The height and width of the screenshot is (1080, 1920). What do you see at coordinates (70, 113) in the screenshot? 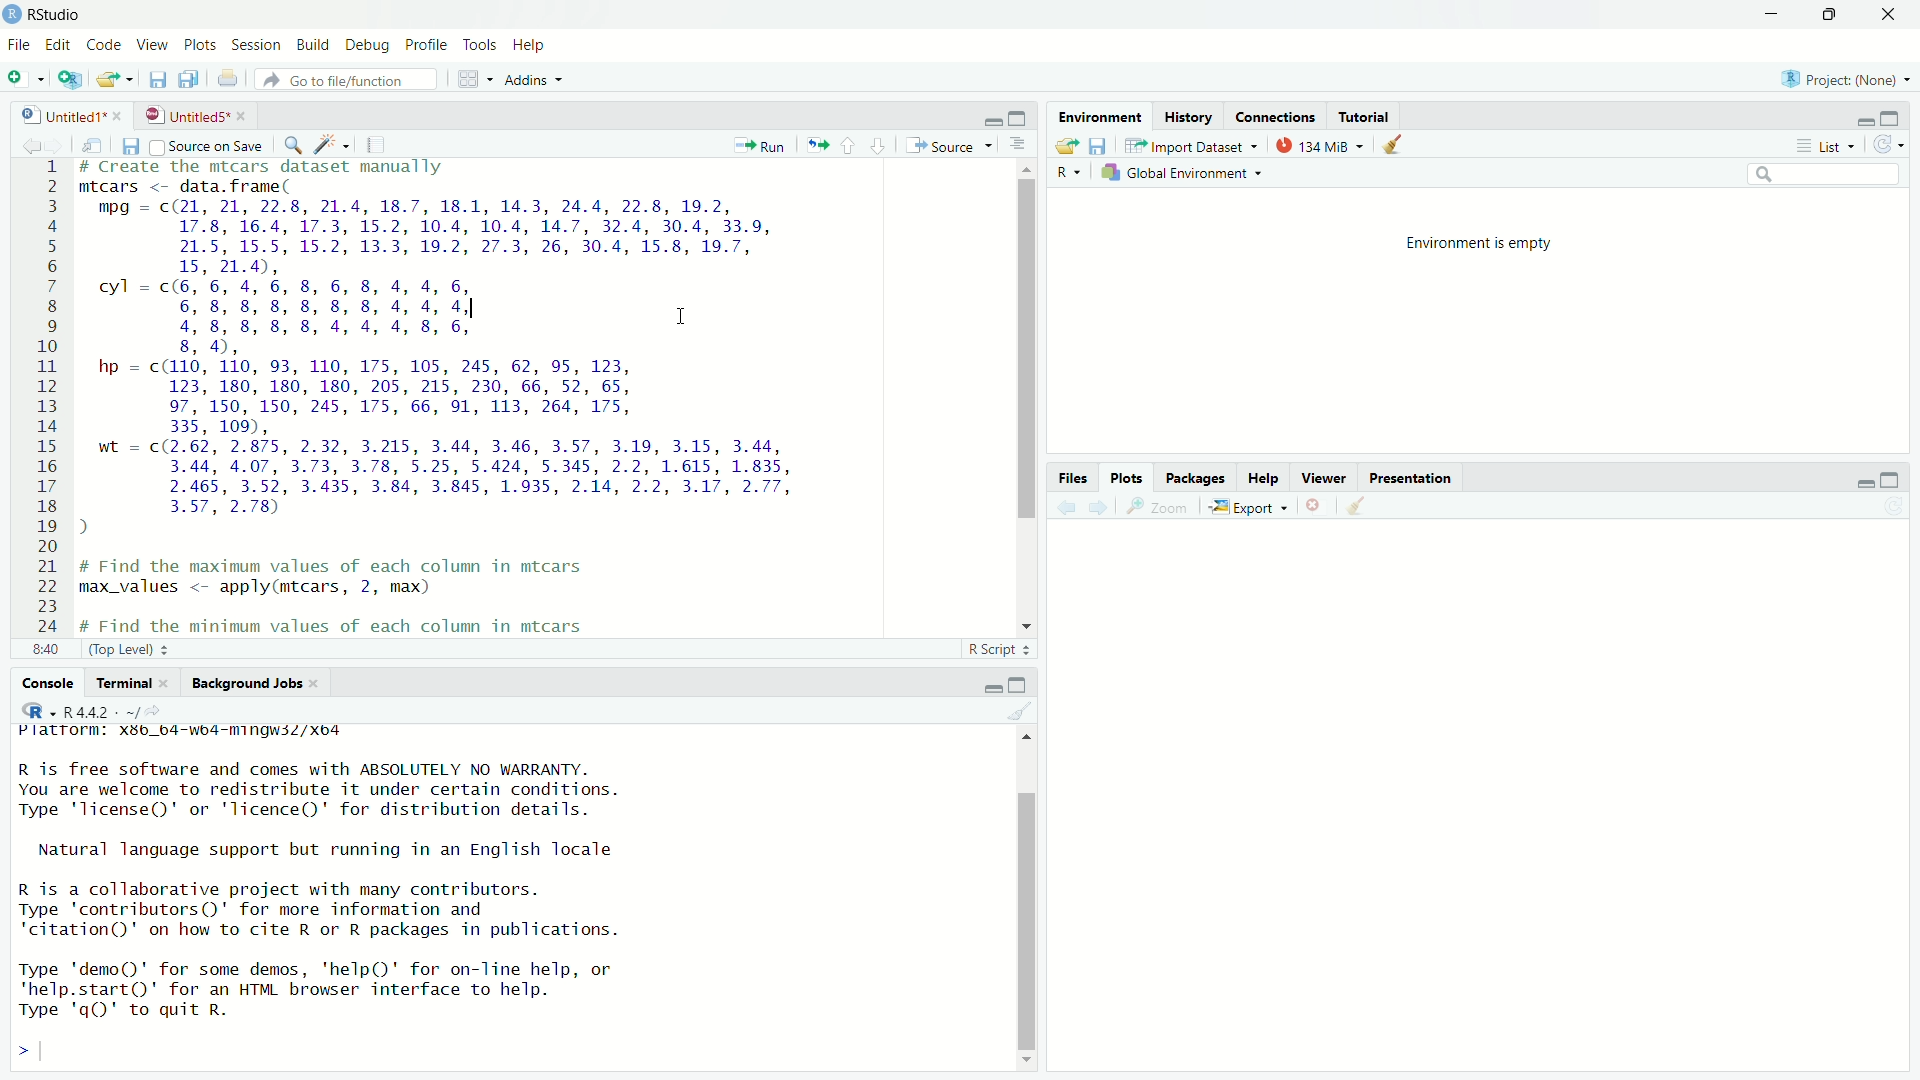
I see `) | Untitled1*` at bounding box center [70, 113].